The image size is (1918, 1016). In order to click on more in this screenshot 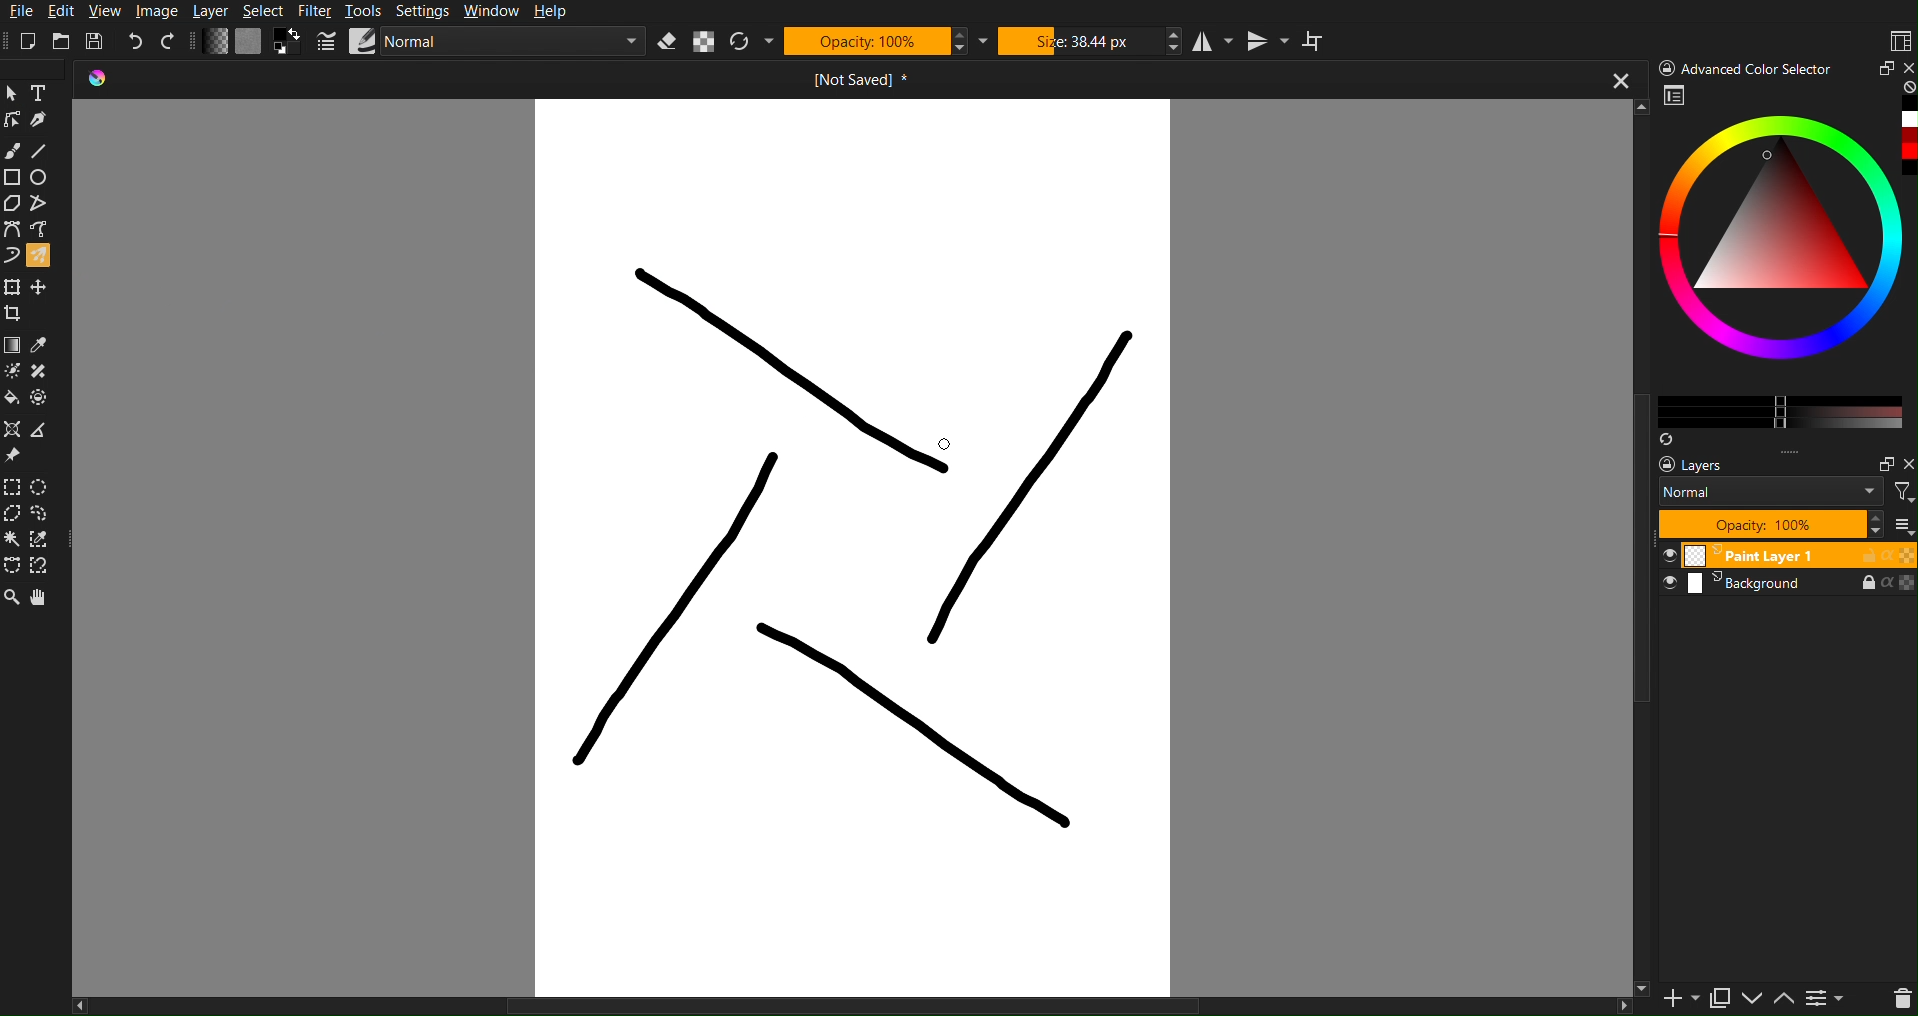, I will do `click(1905, 526)`.